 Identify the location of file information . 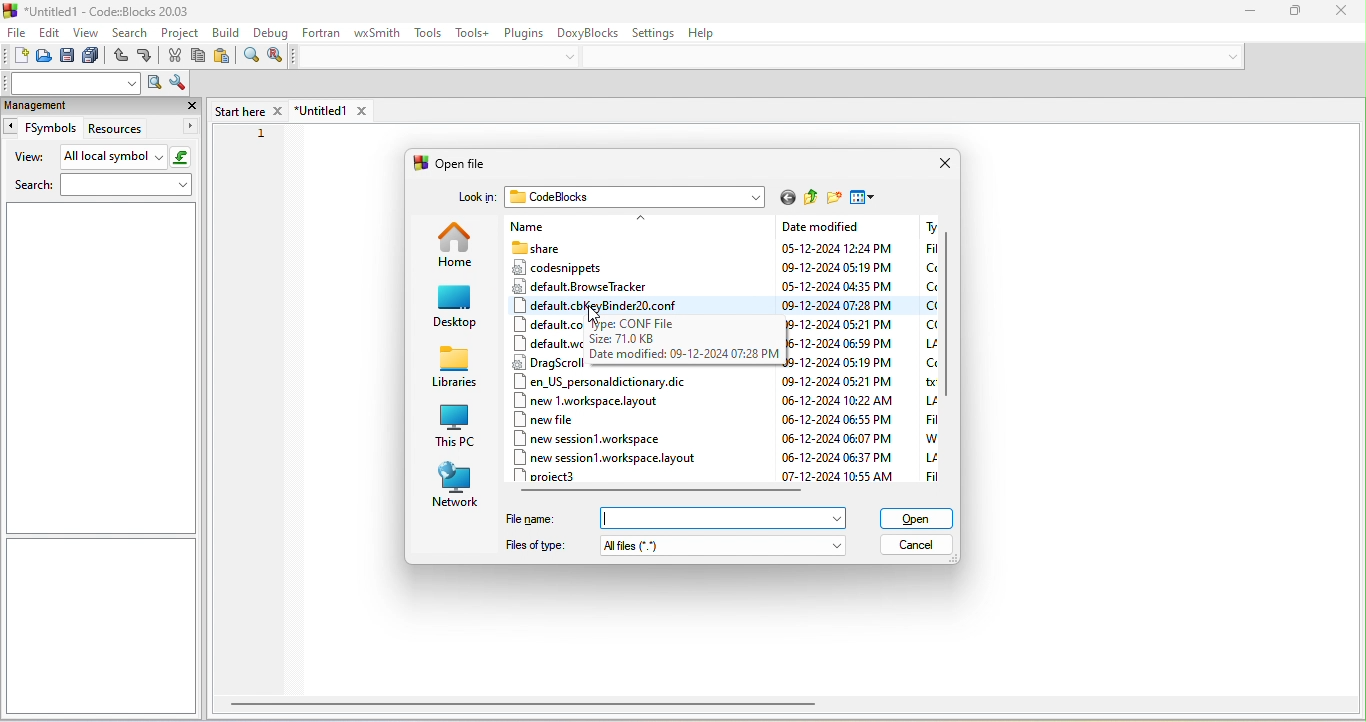
(685, 347).